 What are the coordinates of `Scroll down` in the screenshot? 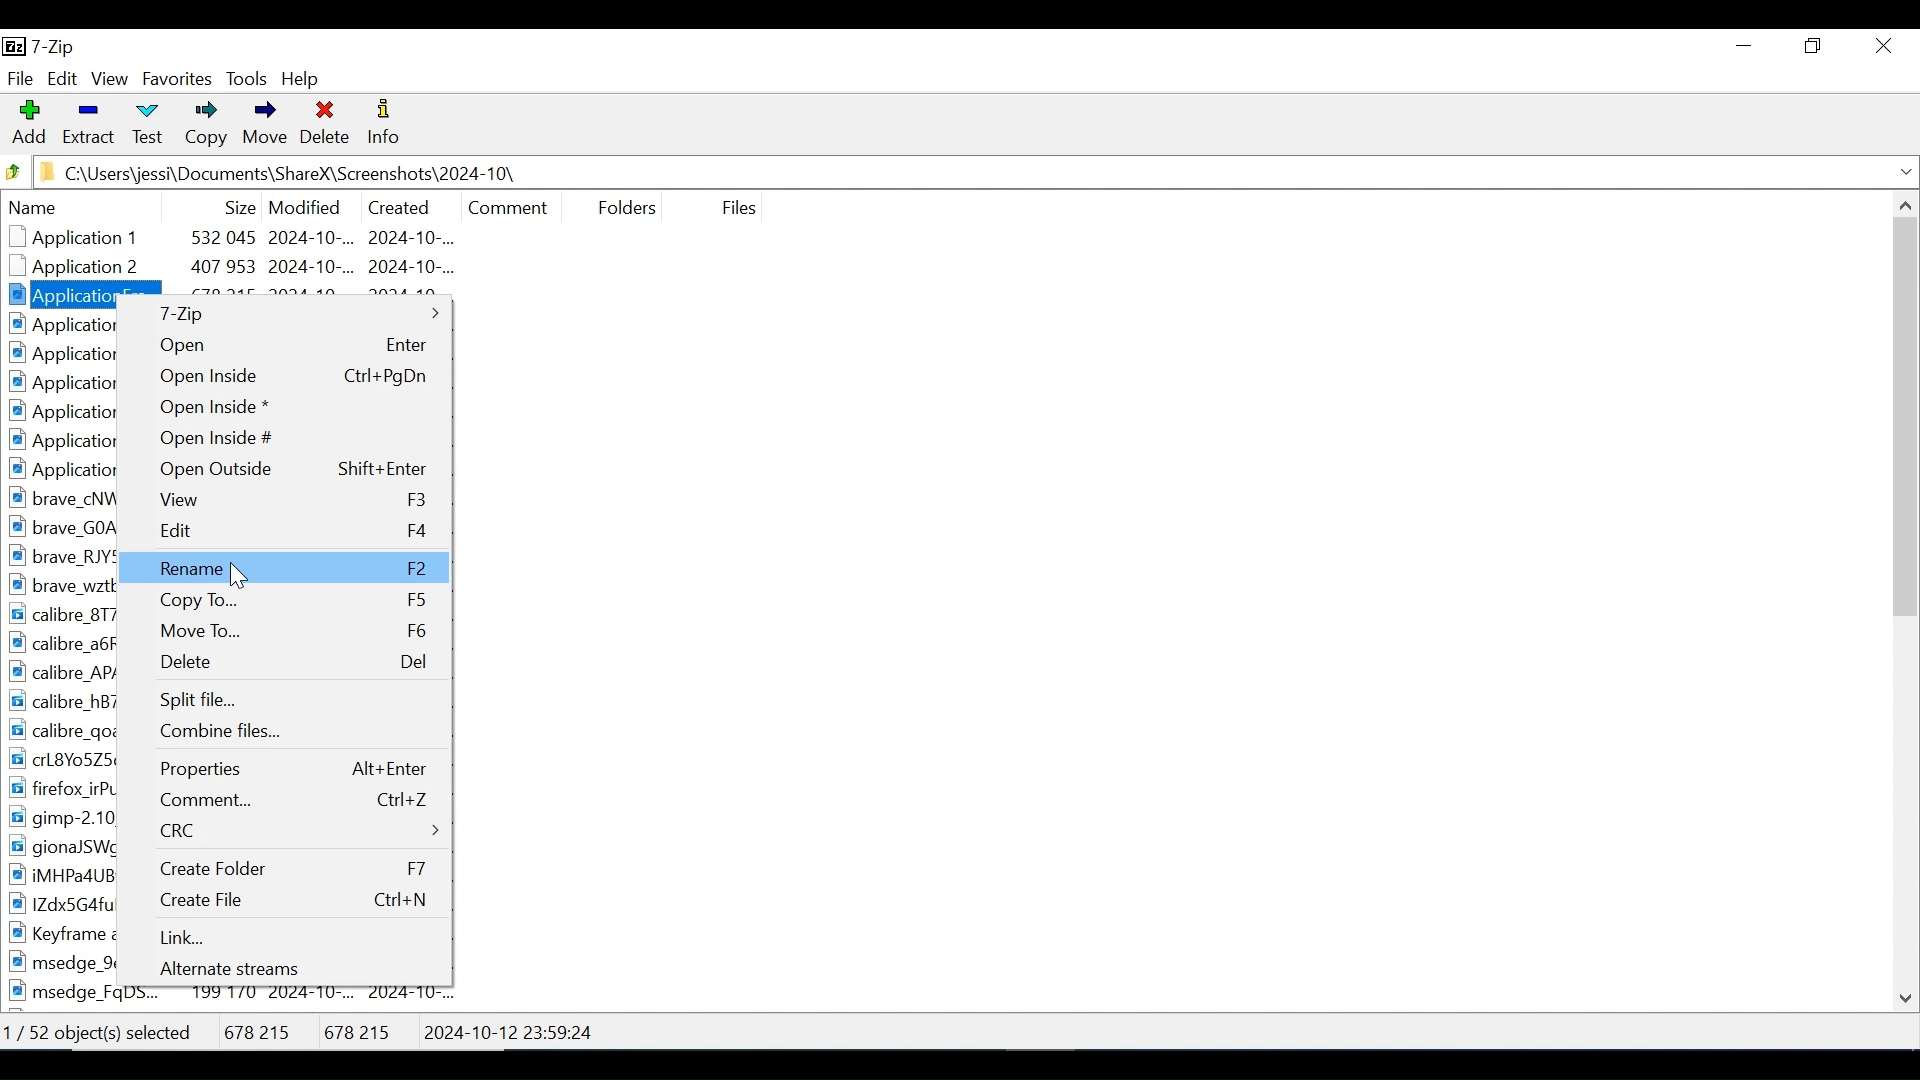 It's located at (1907, 995).